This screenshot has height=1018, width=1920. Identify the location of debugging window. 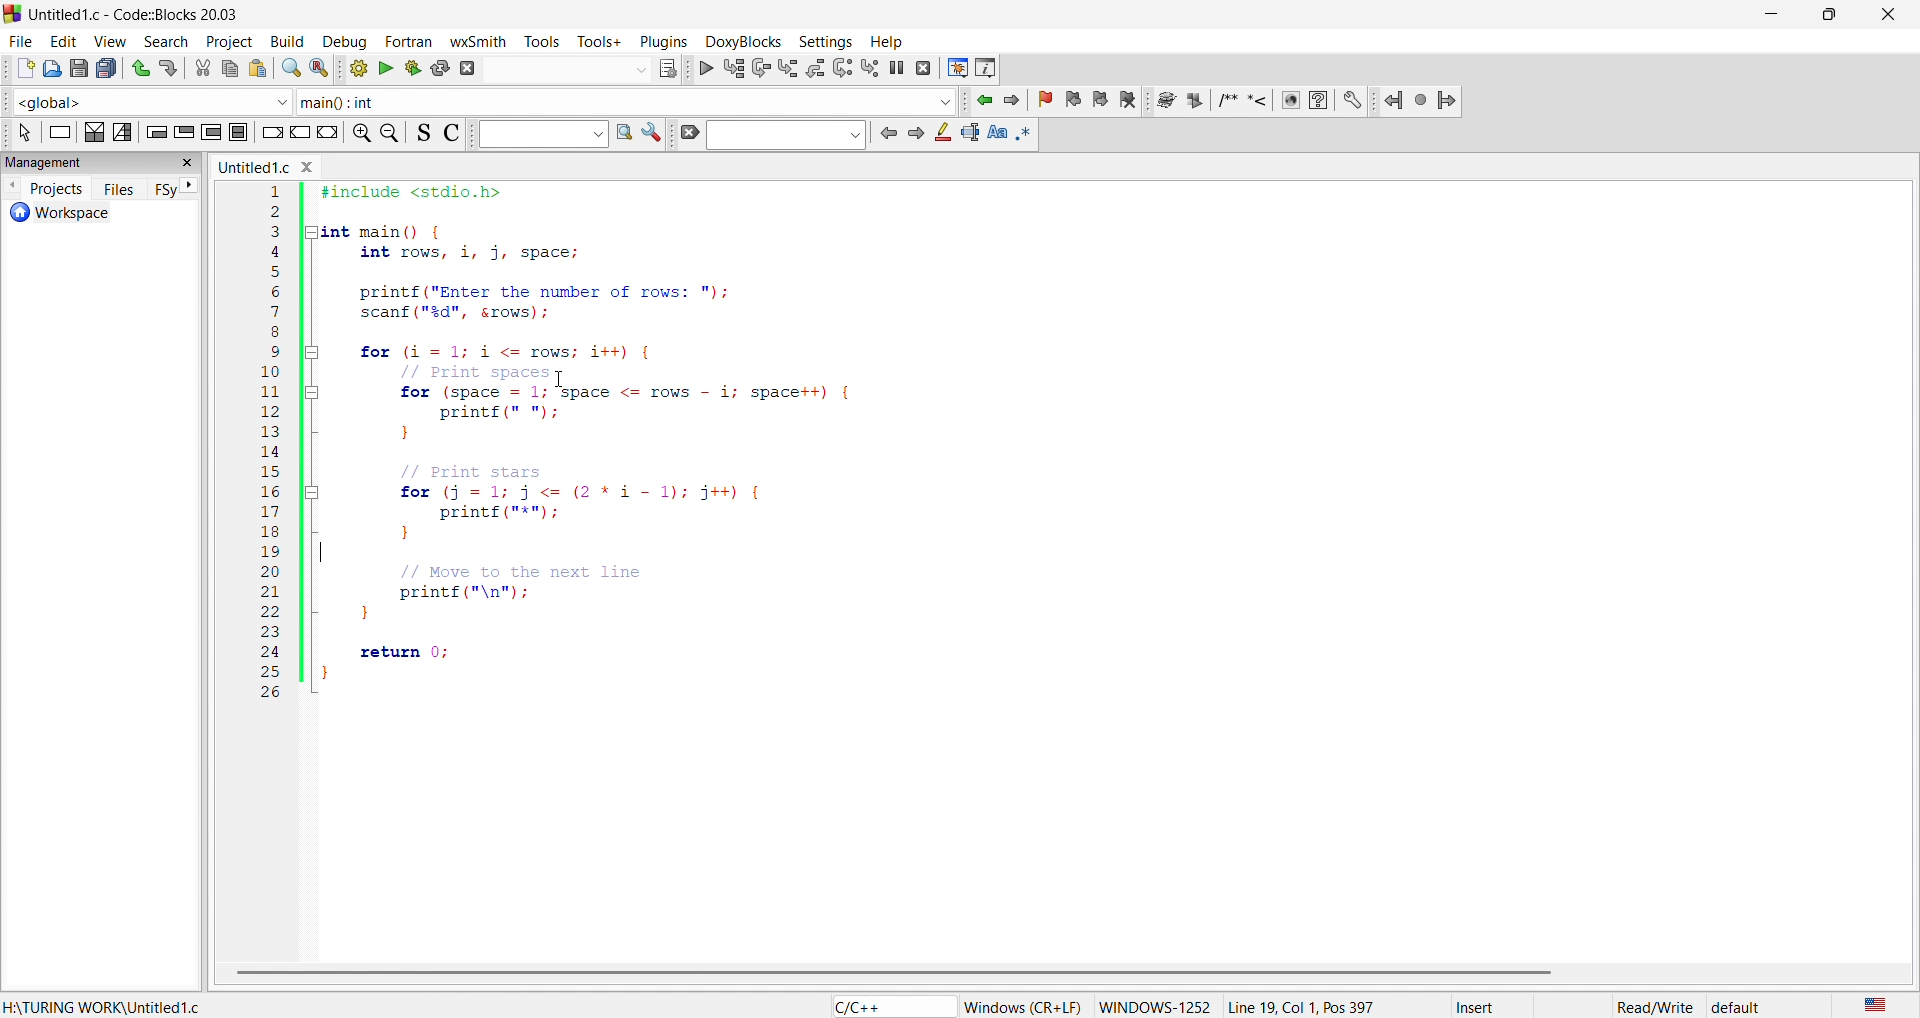
(956, 68).